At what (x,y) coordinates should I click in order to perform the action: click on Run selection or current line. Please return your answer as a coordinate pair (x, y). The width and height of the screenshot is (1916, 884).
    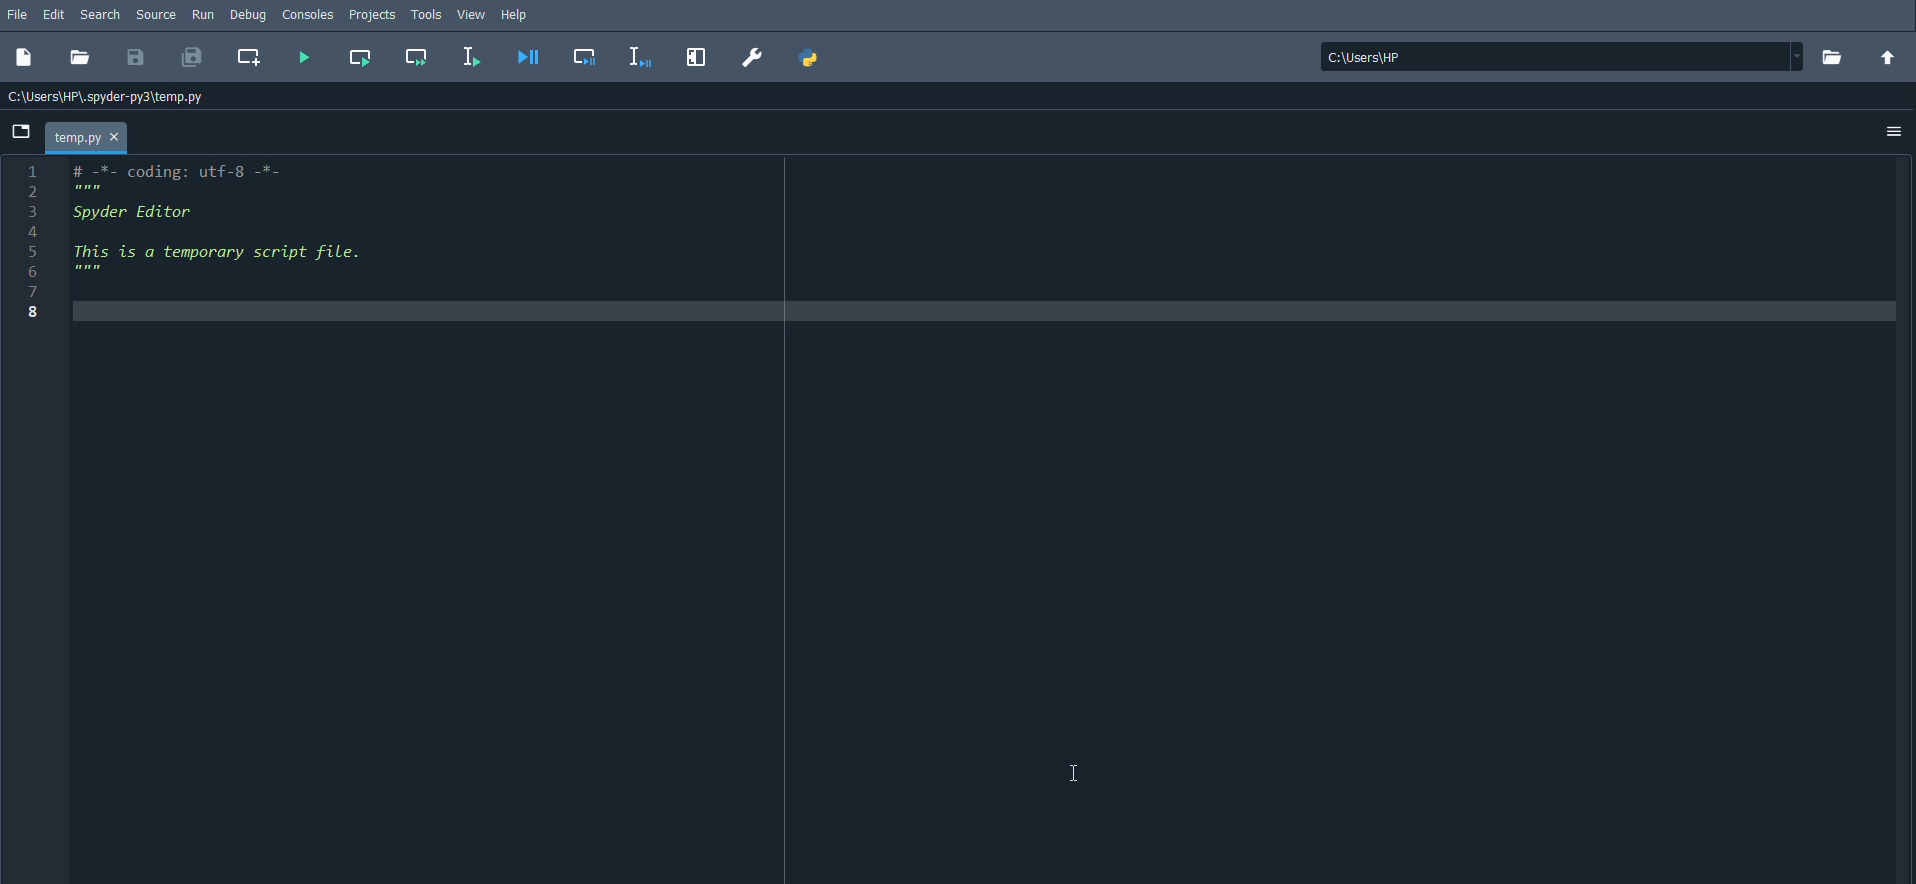
    Looking at the image, I should click on (471, 54).